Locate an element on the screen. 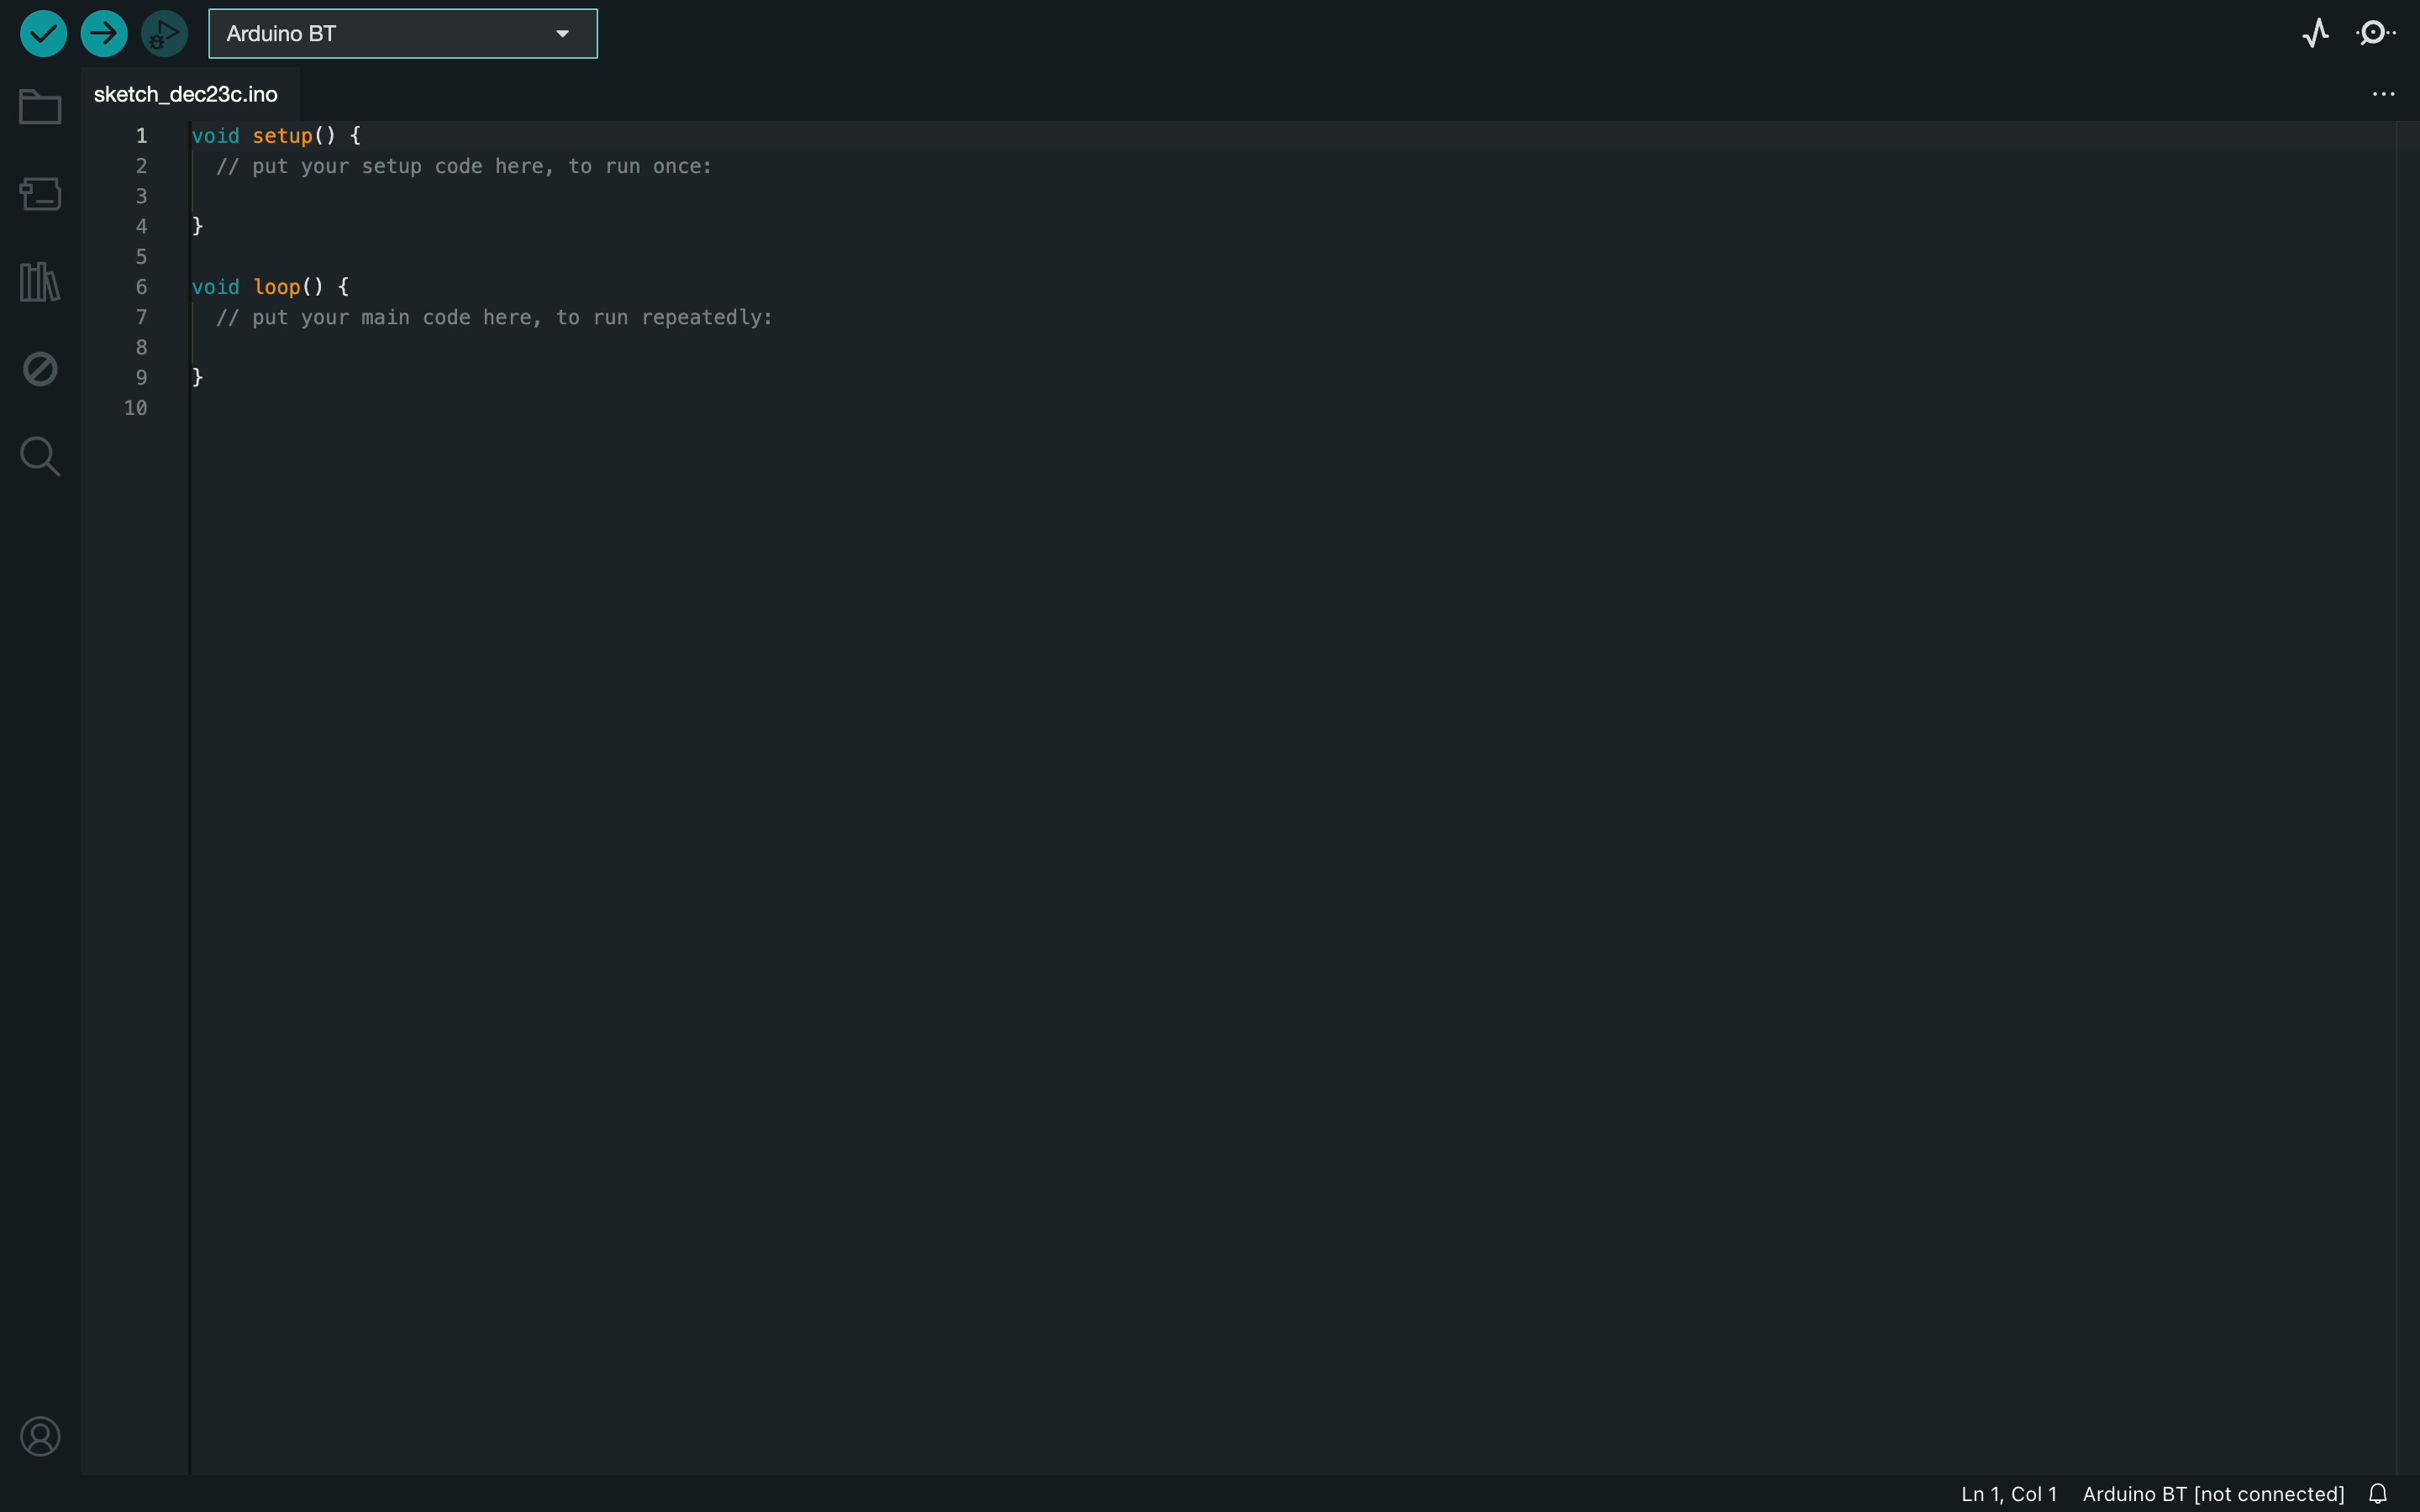  profile is located at coordinates (46, 1436).